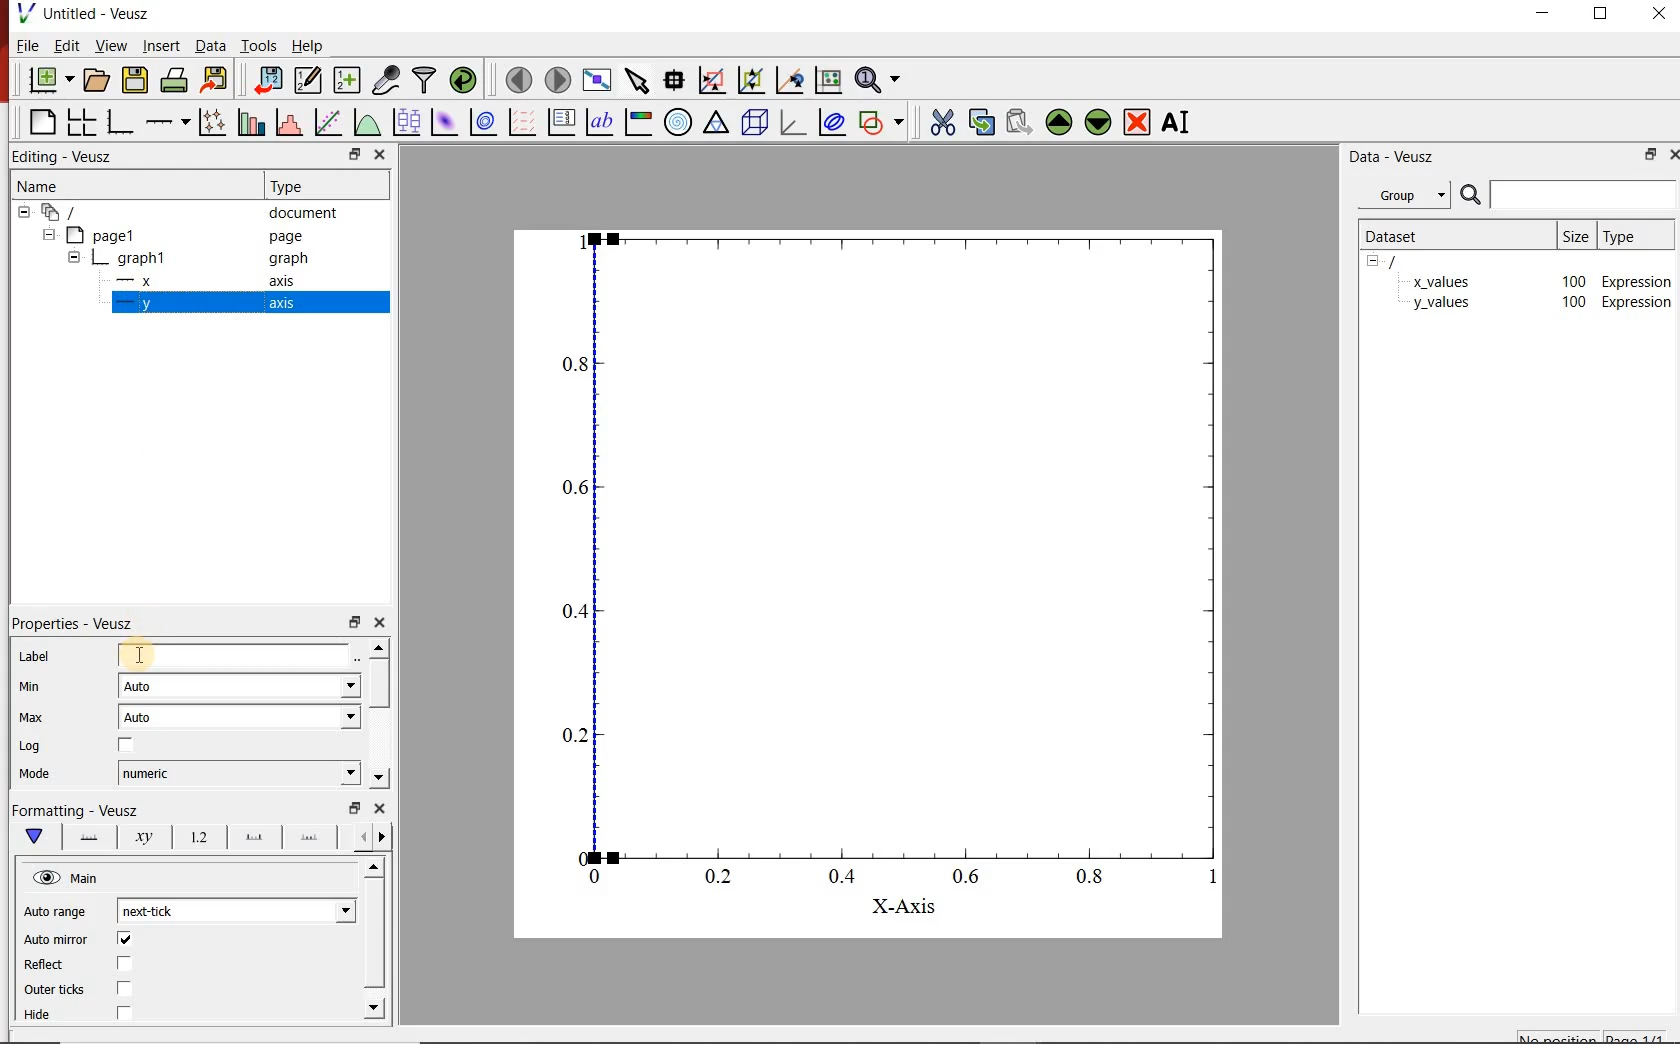  Describe the element at coordinates (712, 80) in the screenshot. I see `click or draw a rectangle to zoom on graph axes` at that location.